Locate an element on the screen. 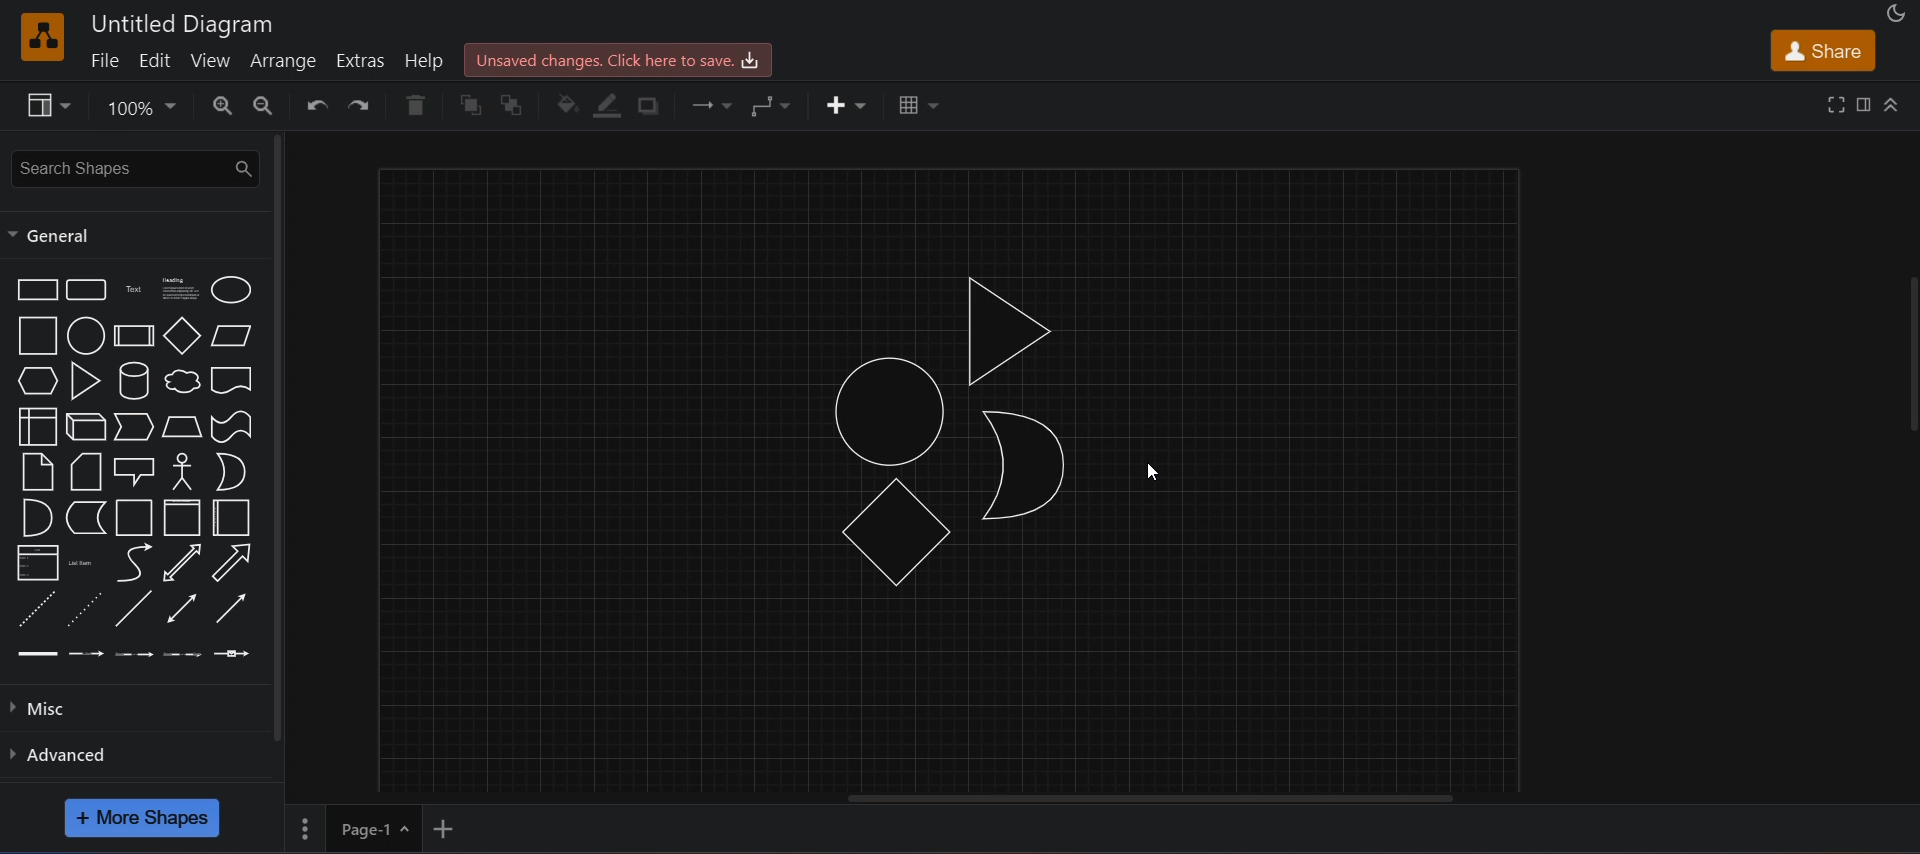 This screenshot has height=854, width=1920. unsaved changes. click here to save is located at coordinates (615, 59).